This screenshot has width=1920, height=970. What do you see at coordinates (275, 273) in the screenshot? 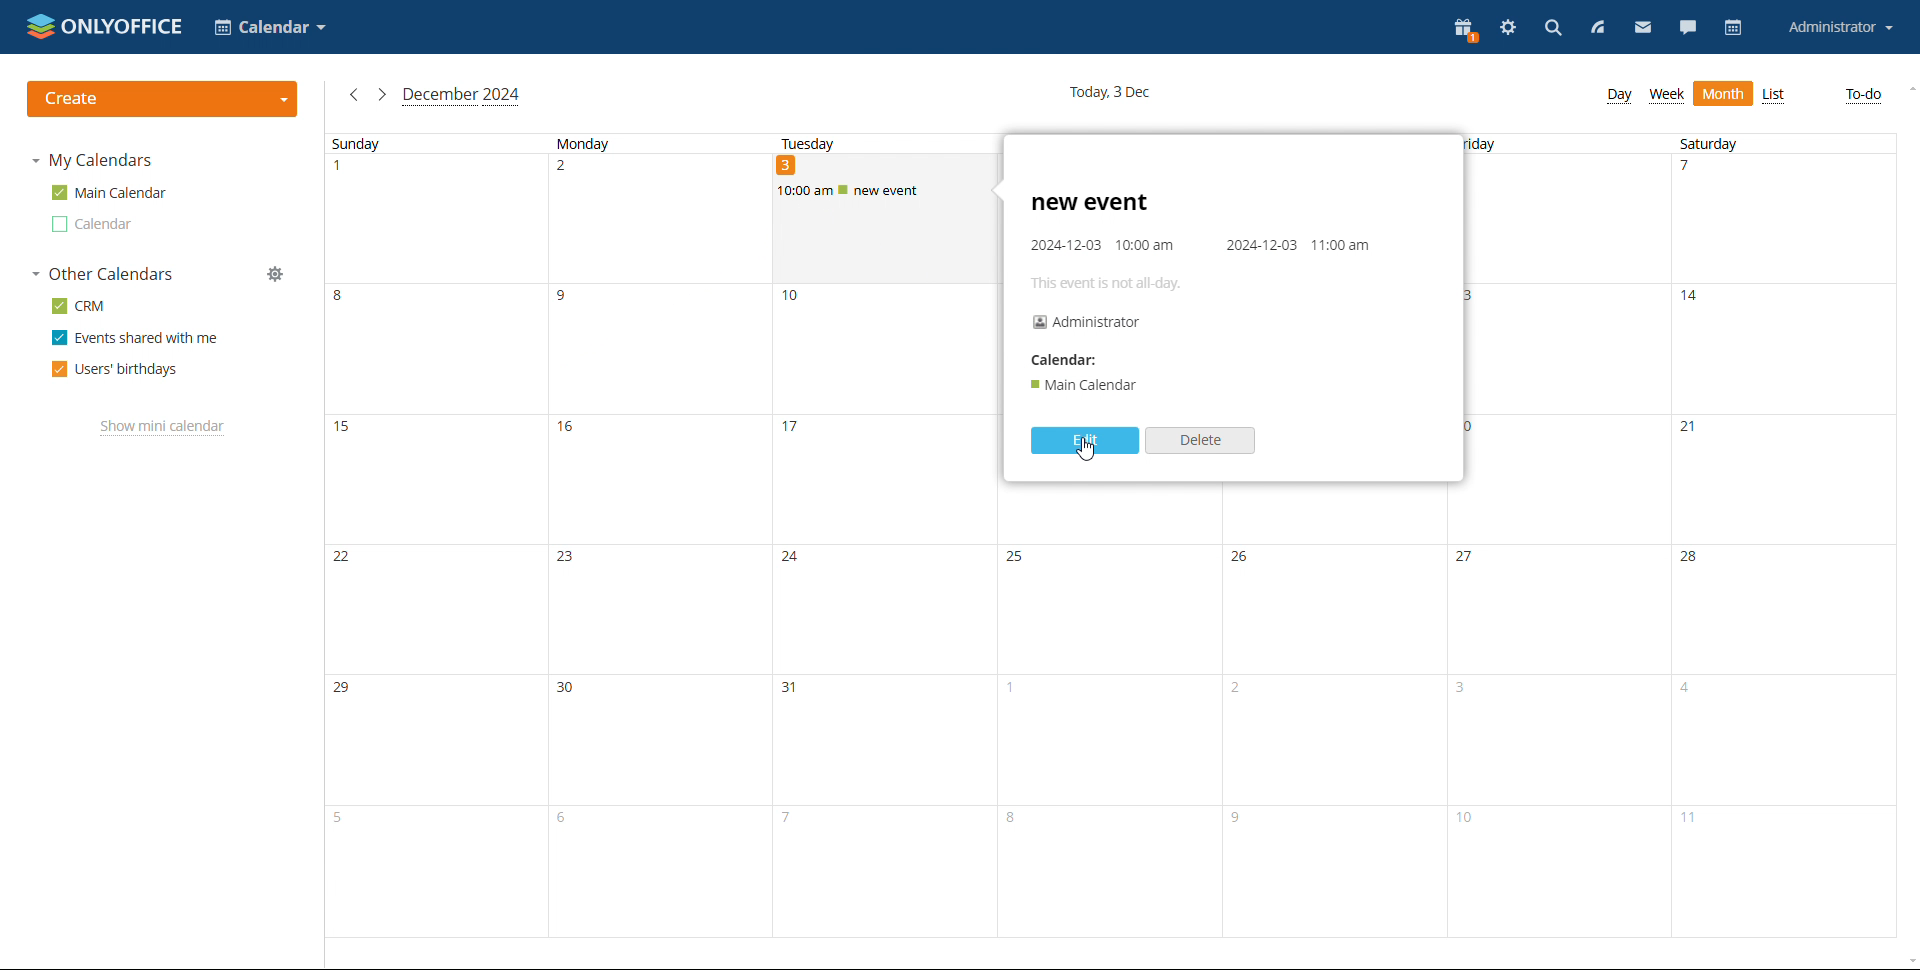
I see `manage` at bounding box center [275, 273].